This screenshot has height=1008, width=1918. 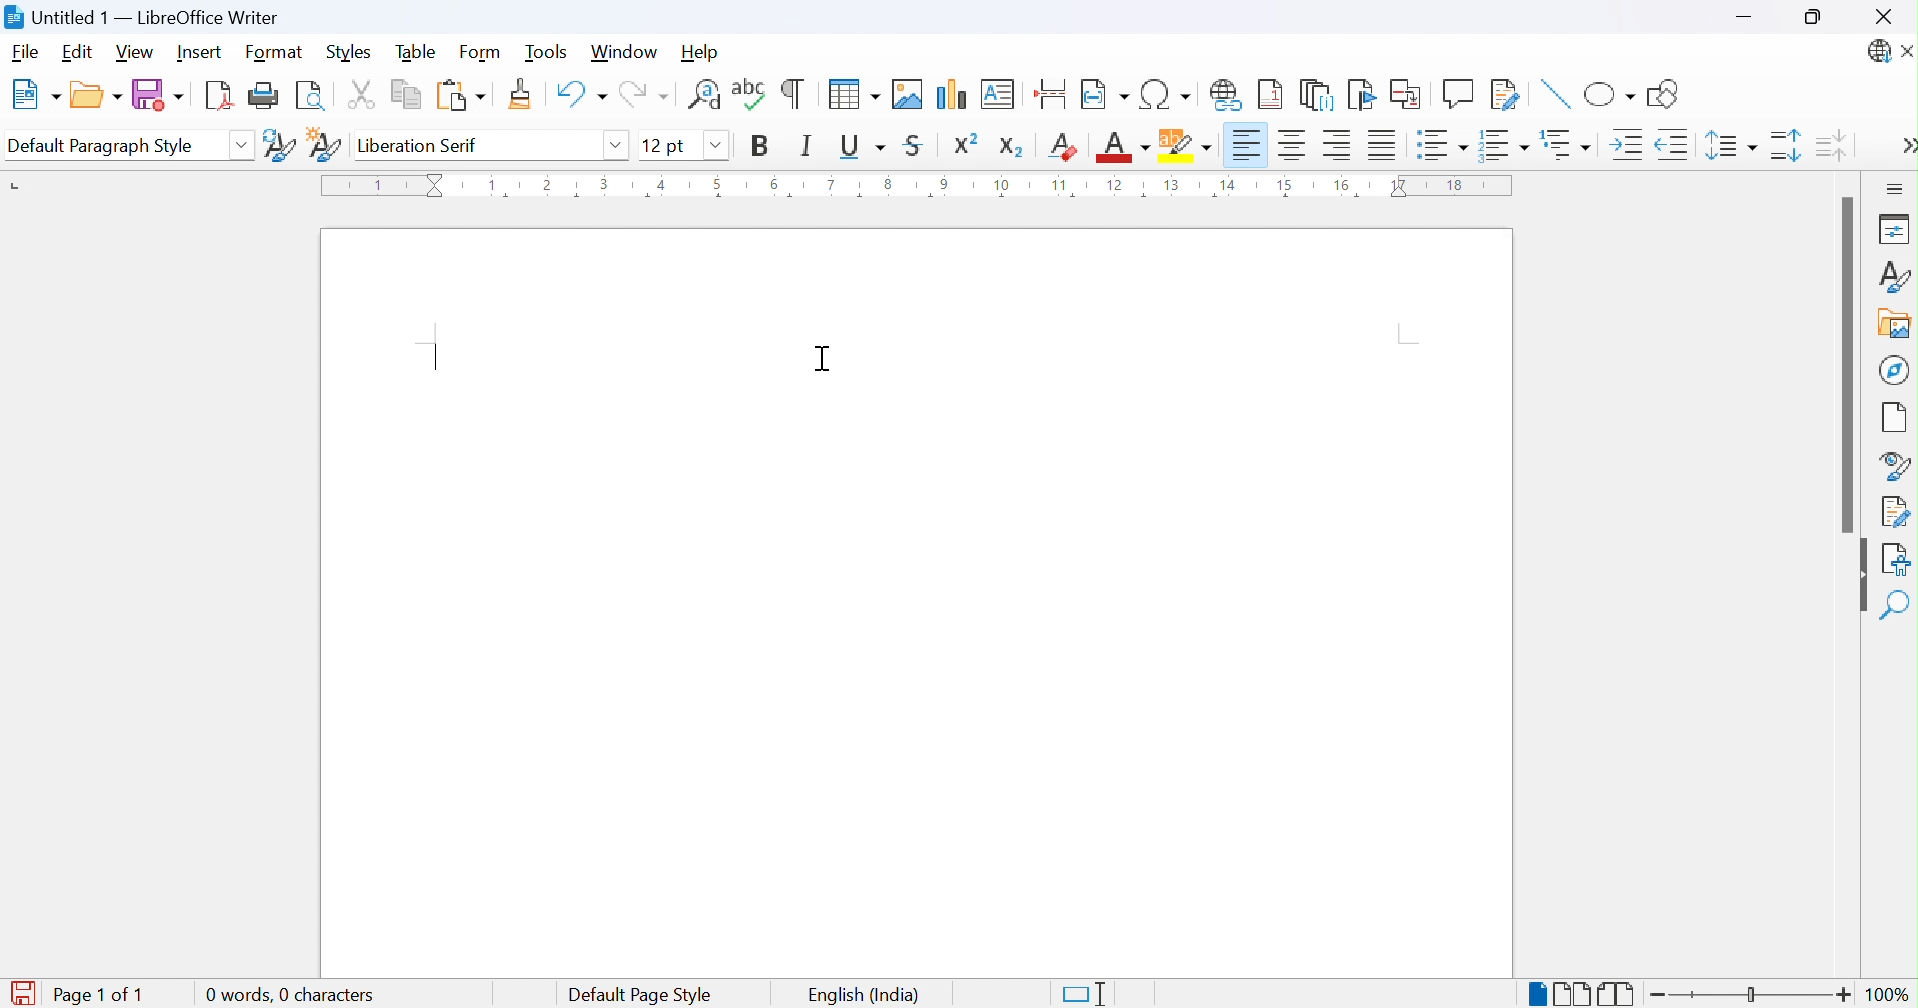 I want to click on Insert cross-reference, so click(x=1406, y=96).